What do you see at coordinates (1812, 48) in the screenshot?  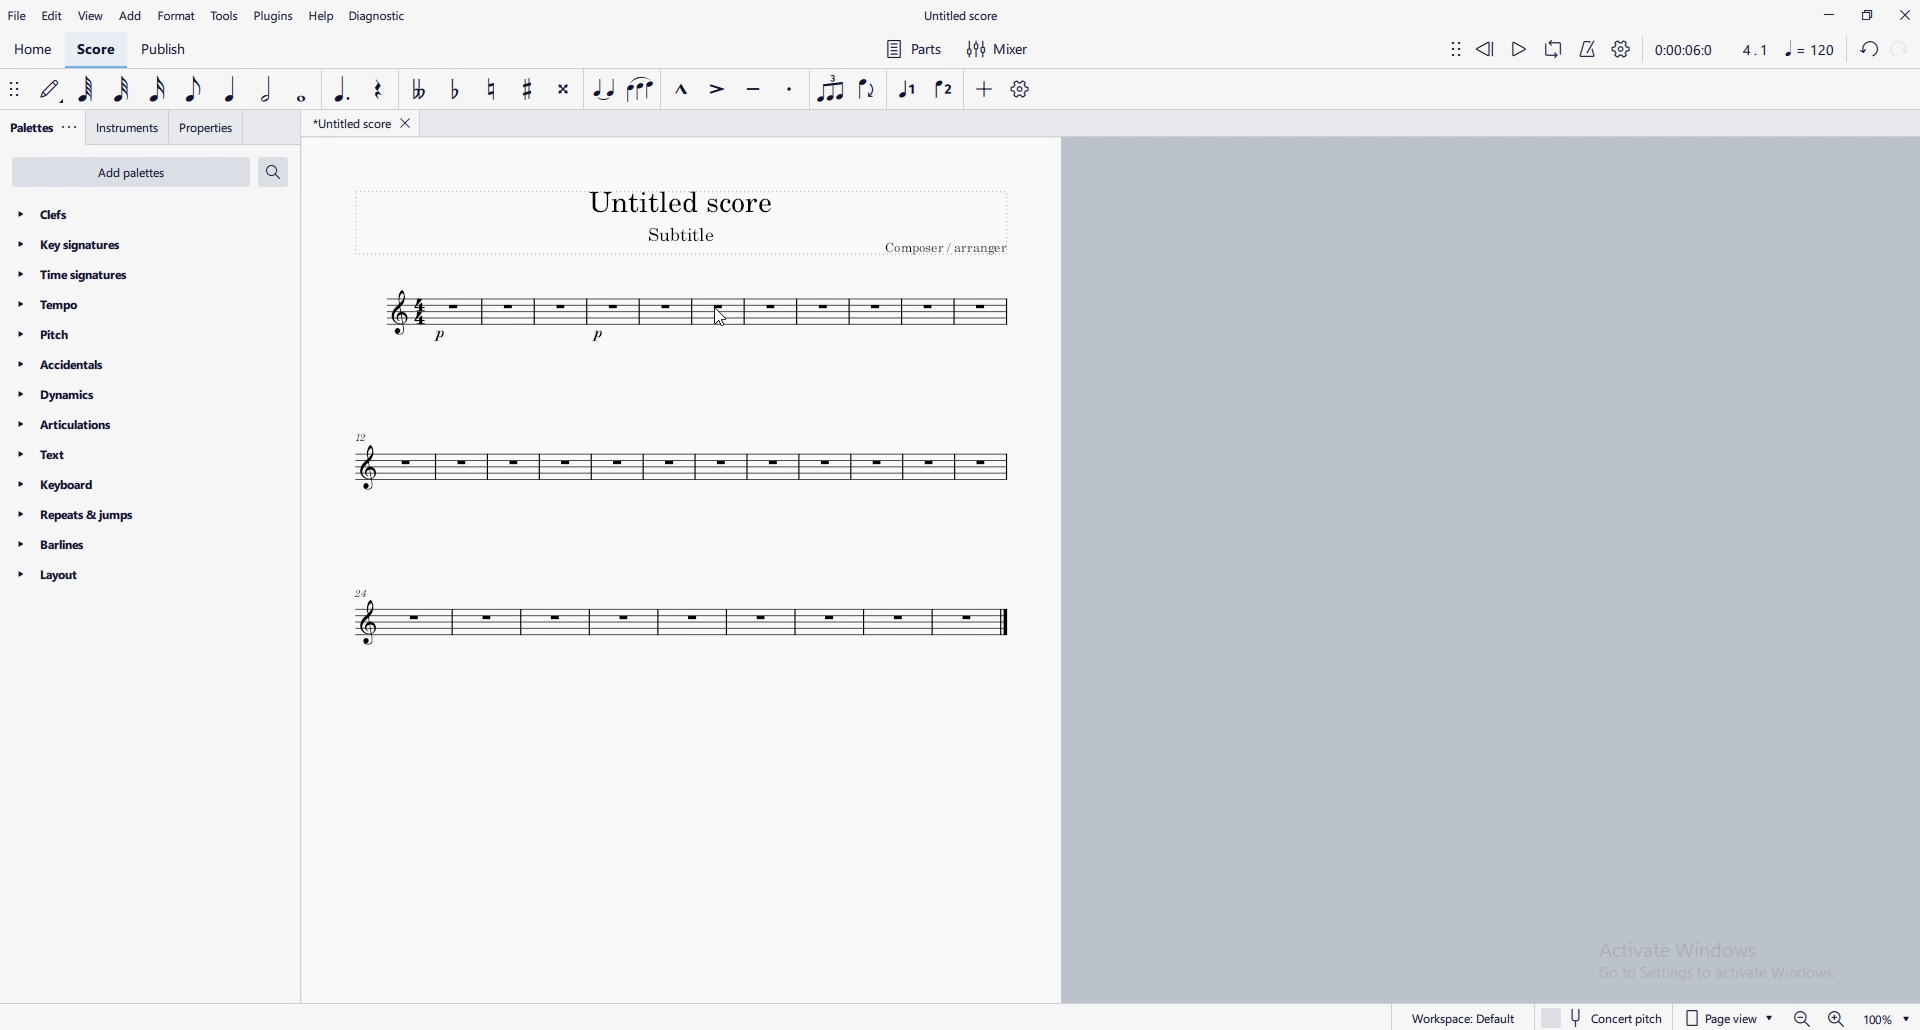 I see `music` at bounding box center [1812, 48].